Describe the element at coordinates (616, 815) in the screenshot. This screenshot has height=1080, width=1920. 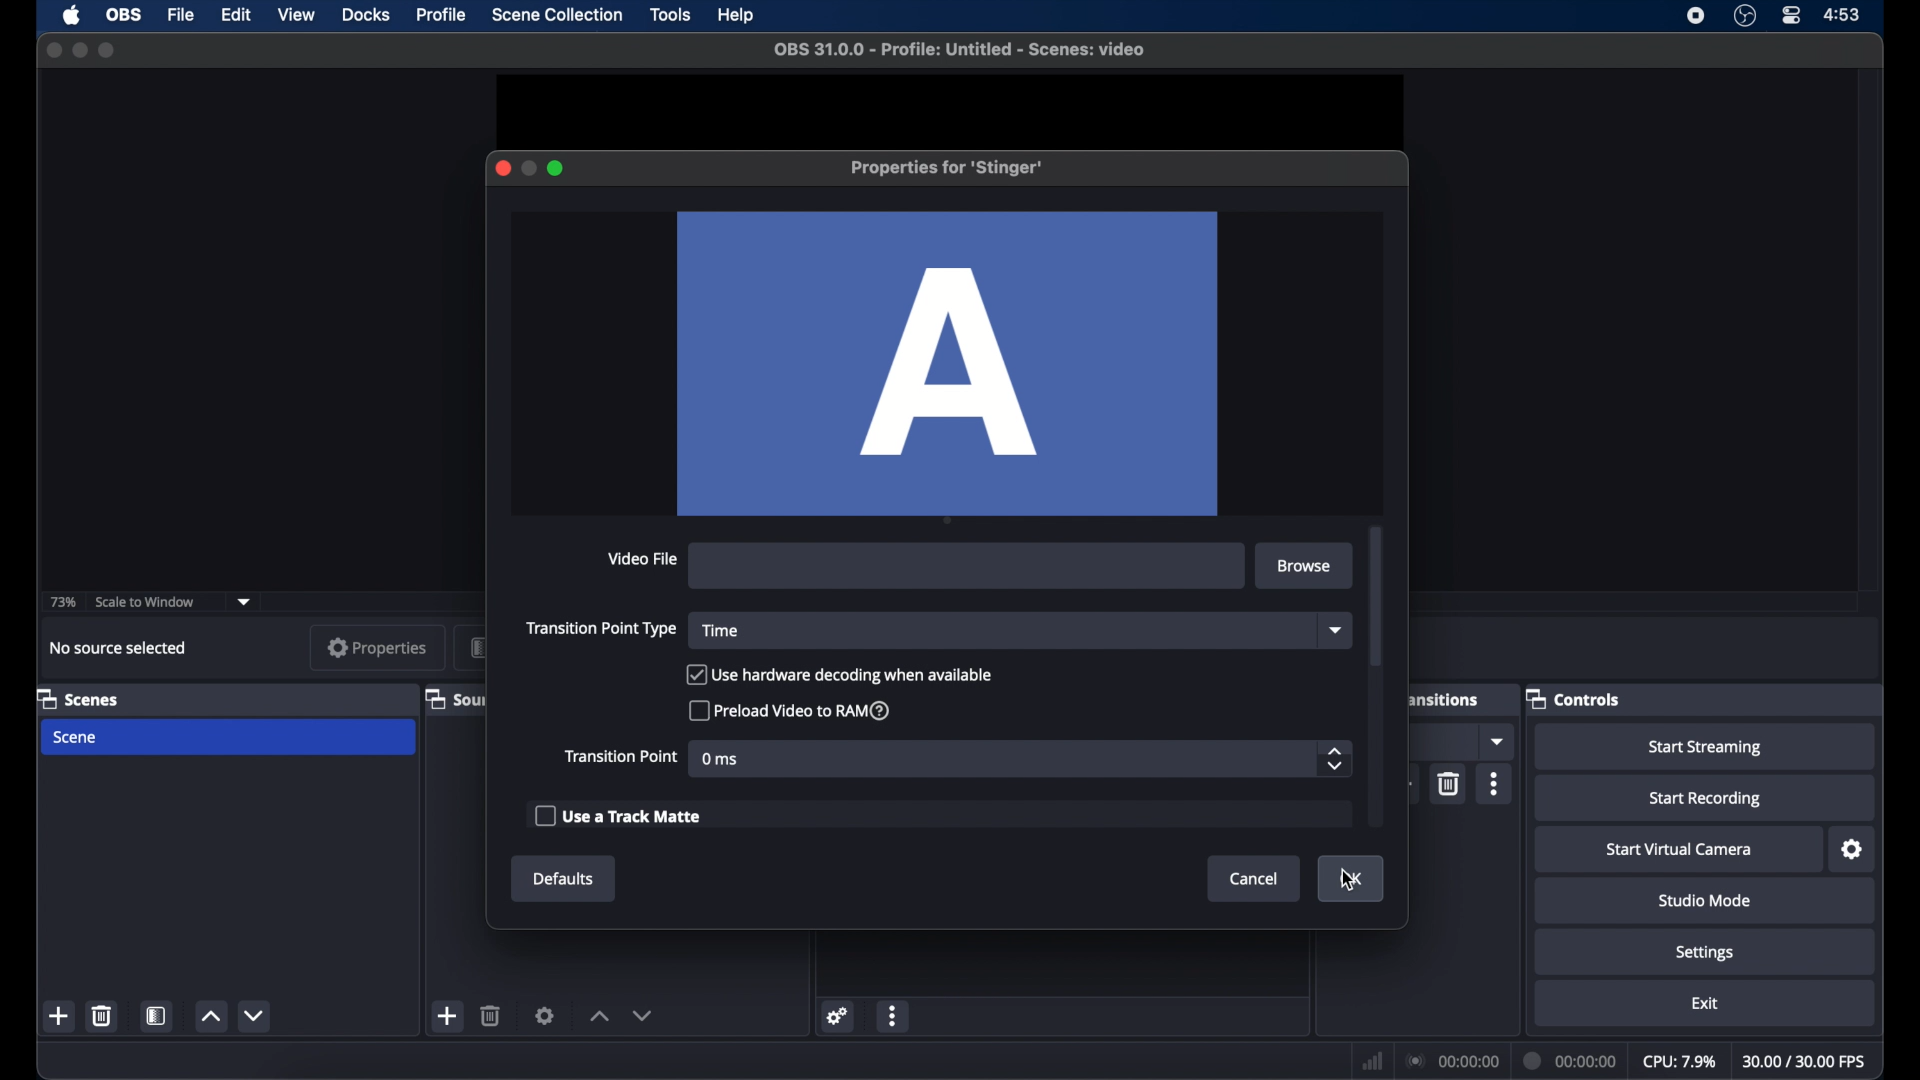
I see `checkbox` at that location.